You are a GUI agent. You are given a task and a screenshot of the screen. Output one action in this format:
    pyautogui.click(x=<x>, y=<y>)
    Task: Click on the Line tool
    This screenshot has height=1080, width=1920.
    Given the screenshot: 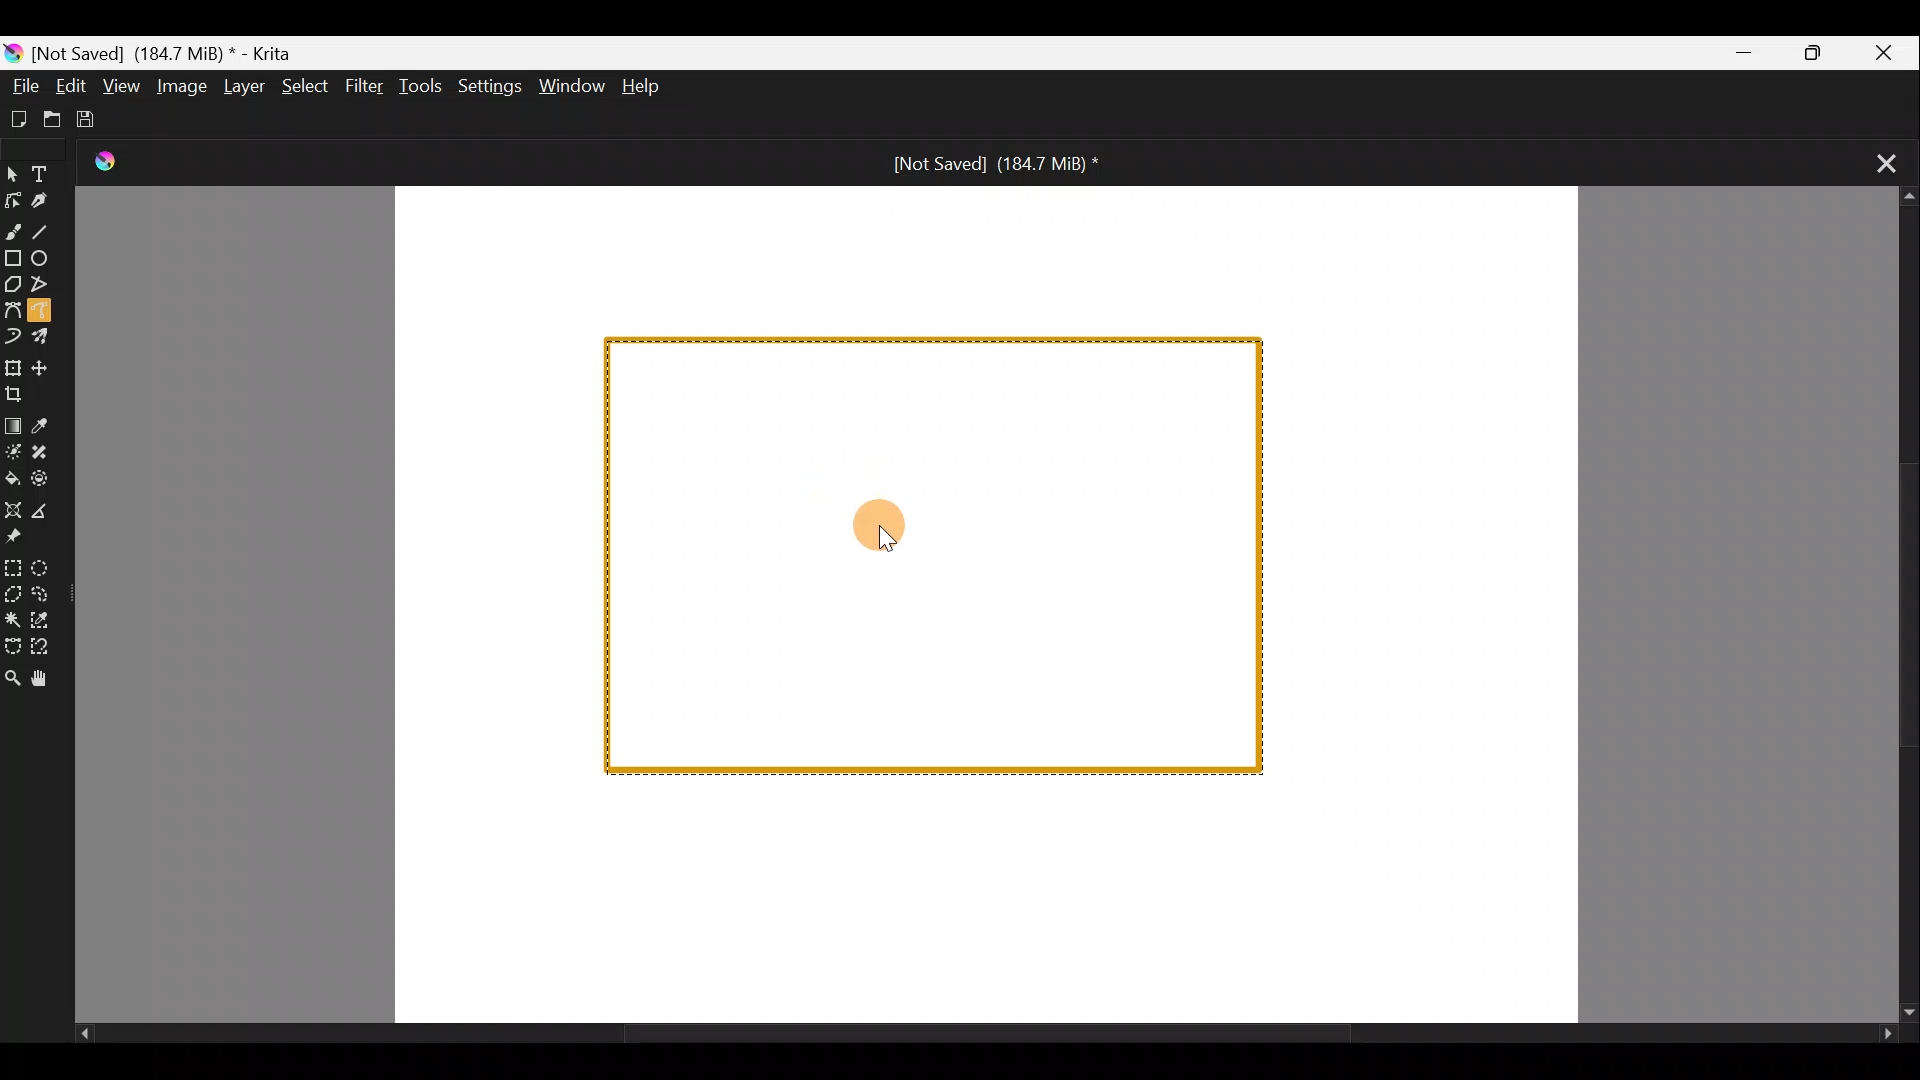 What is the action you would take?
    pyautogui.click(x=44, y=231)
    